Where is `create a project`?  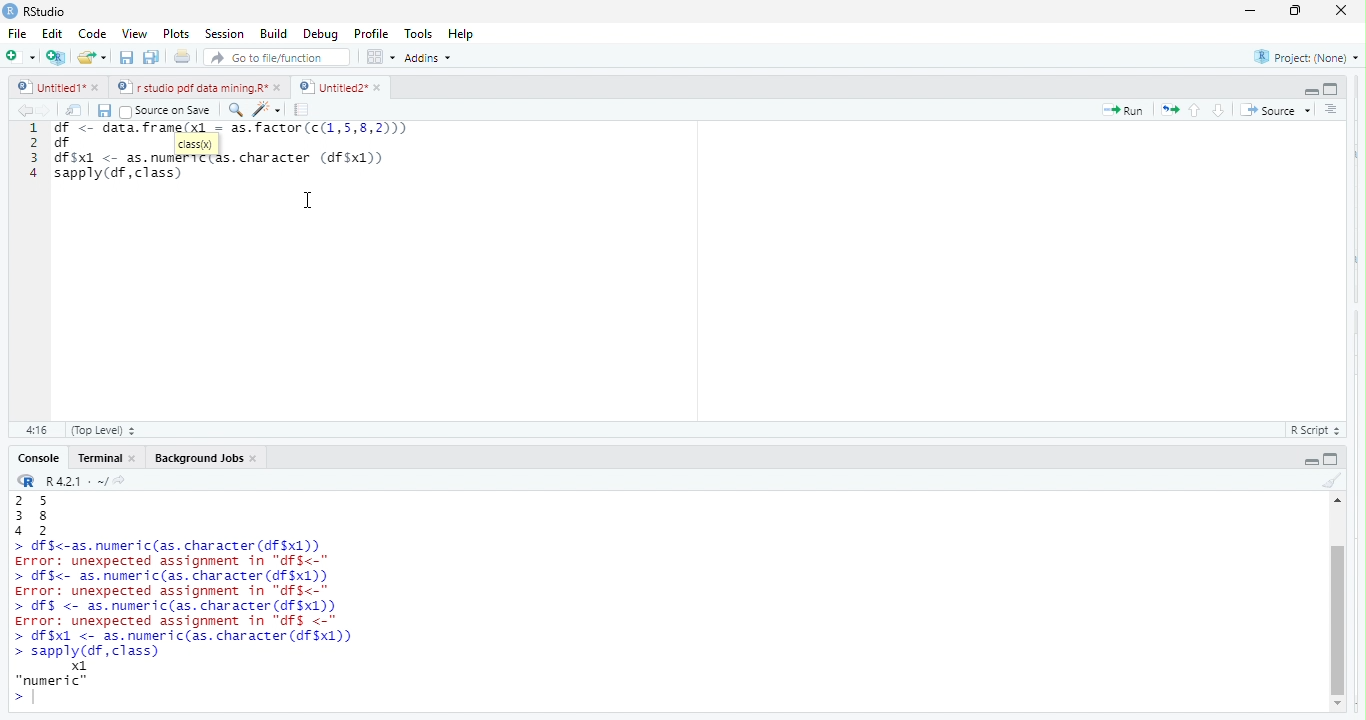 create a project is located at coordinates (56, 58).